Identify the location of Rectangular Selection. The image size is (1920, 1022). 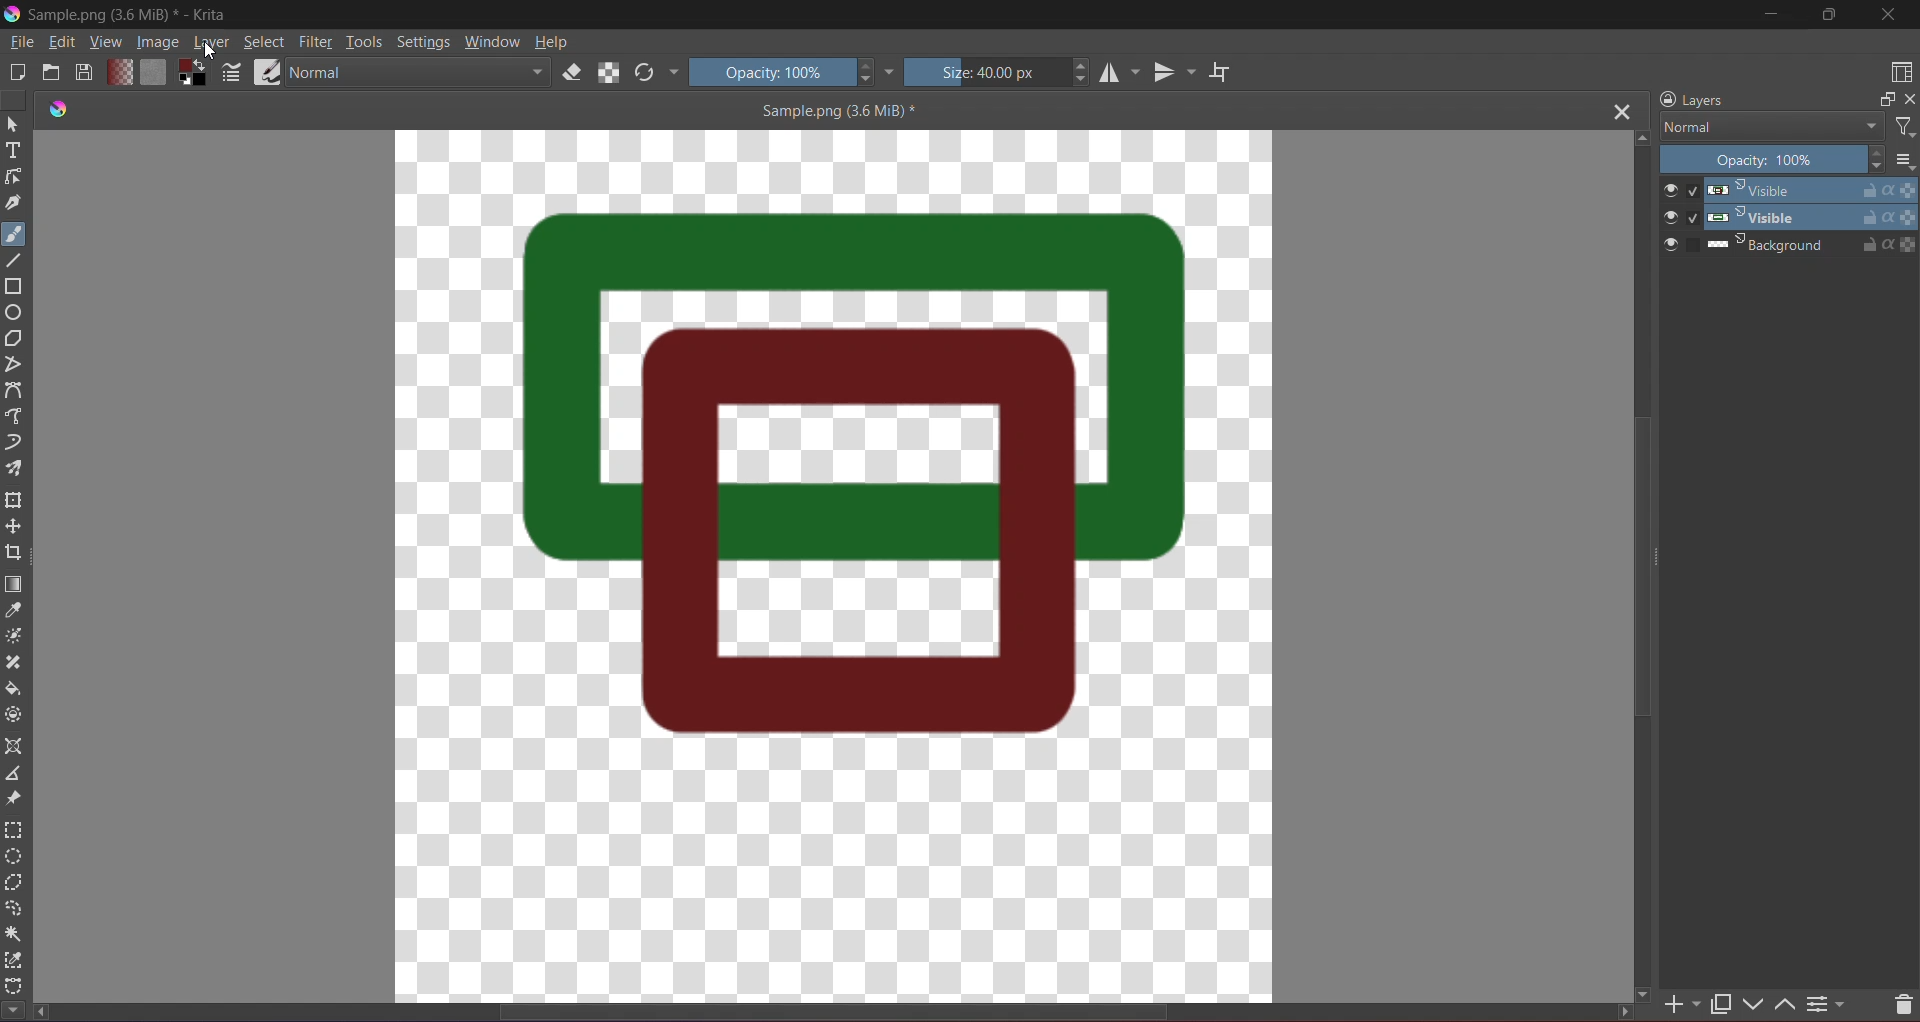
(14, 829).